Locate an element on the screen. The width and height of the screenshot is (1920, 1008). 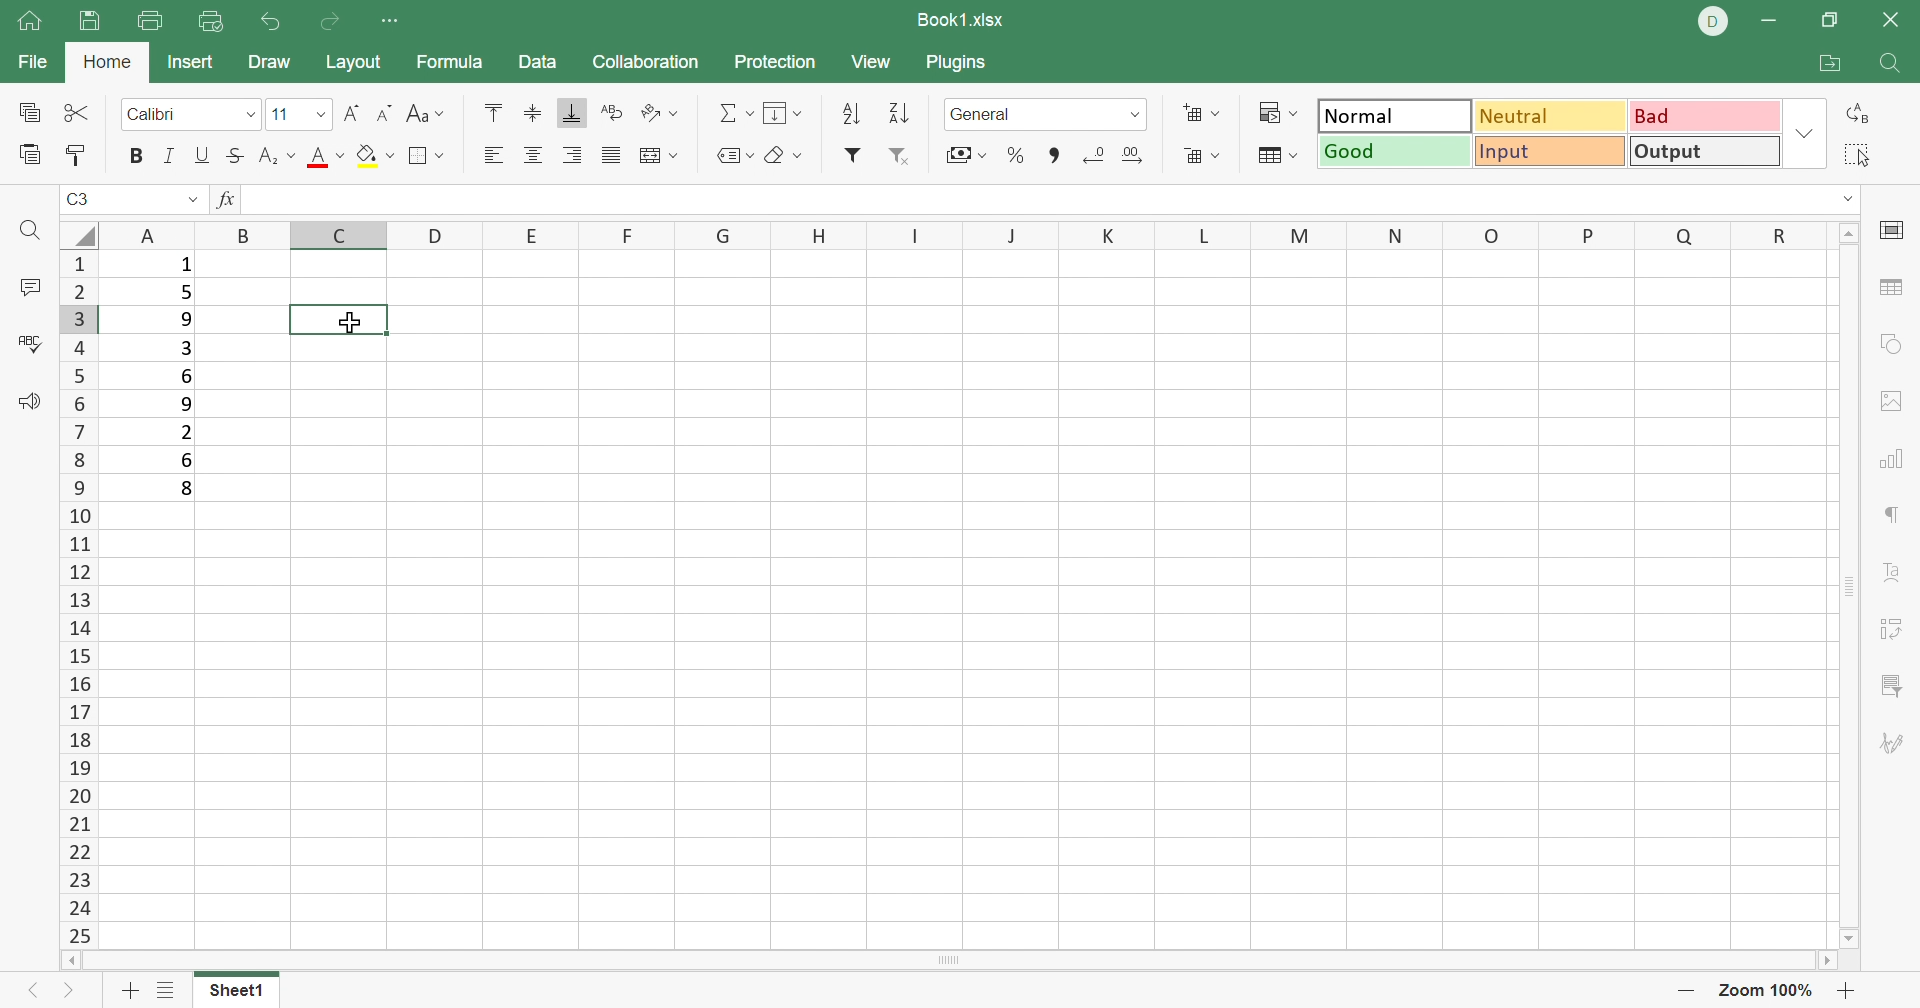
Fill color is located at coordinates (375, 160).